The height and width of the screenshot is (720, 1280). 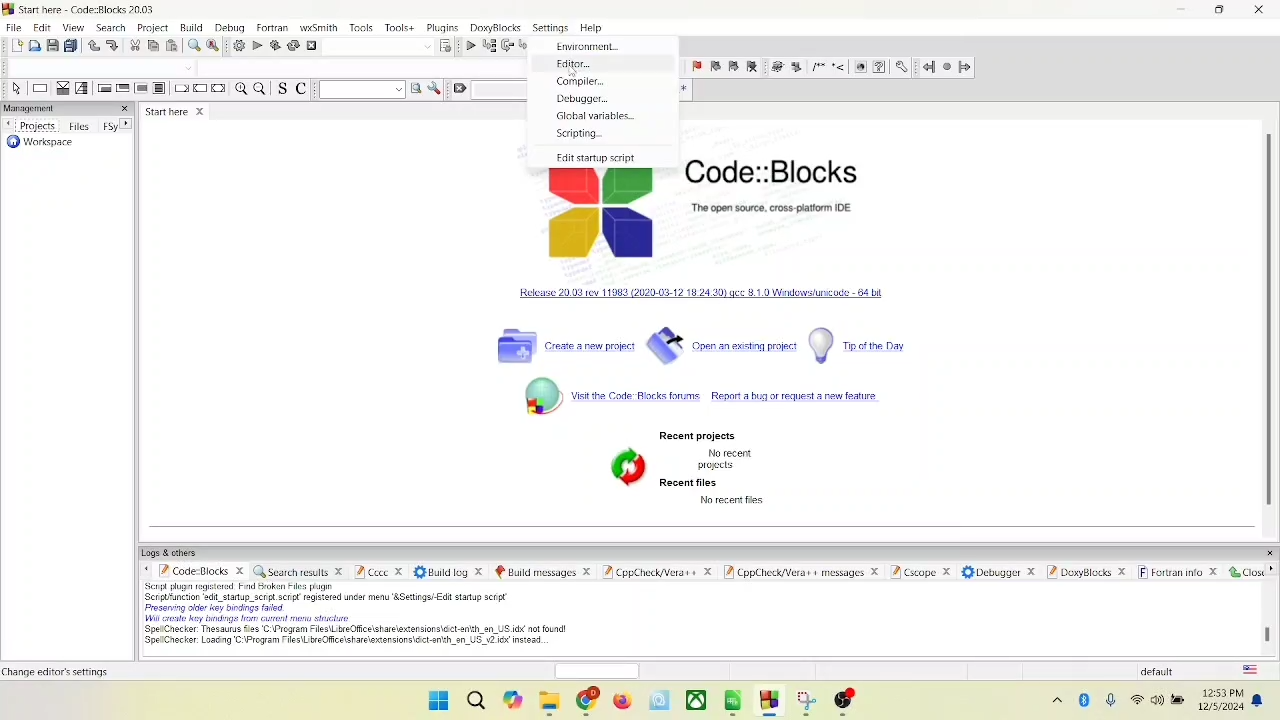 What do you see at coordinates (53, 44) in the screenshot?
I see `save` at bounding box center [53, 44].